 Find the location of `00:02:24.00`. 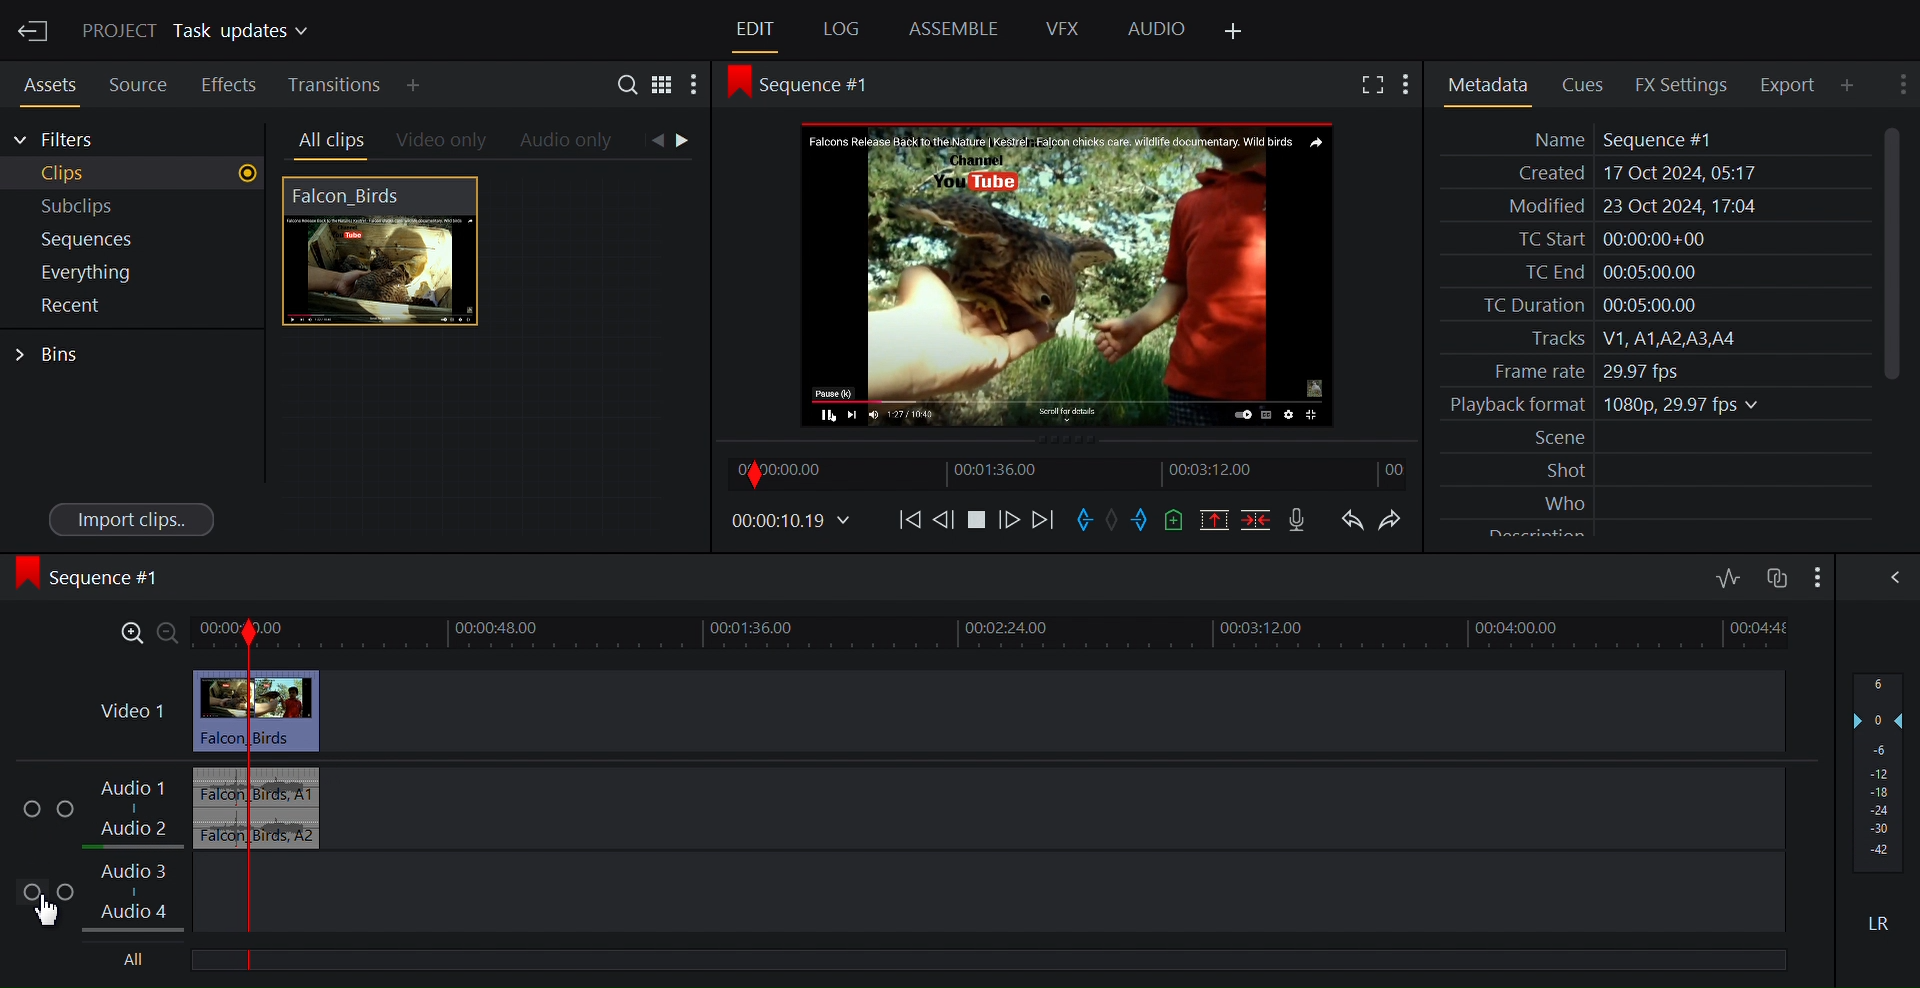

00:02:24.00 is located at coordinates (1005, 628).